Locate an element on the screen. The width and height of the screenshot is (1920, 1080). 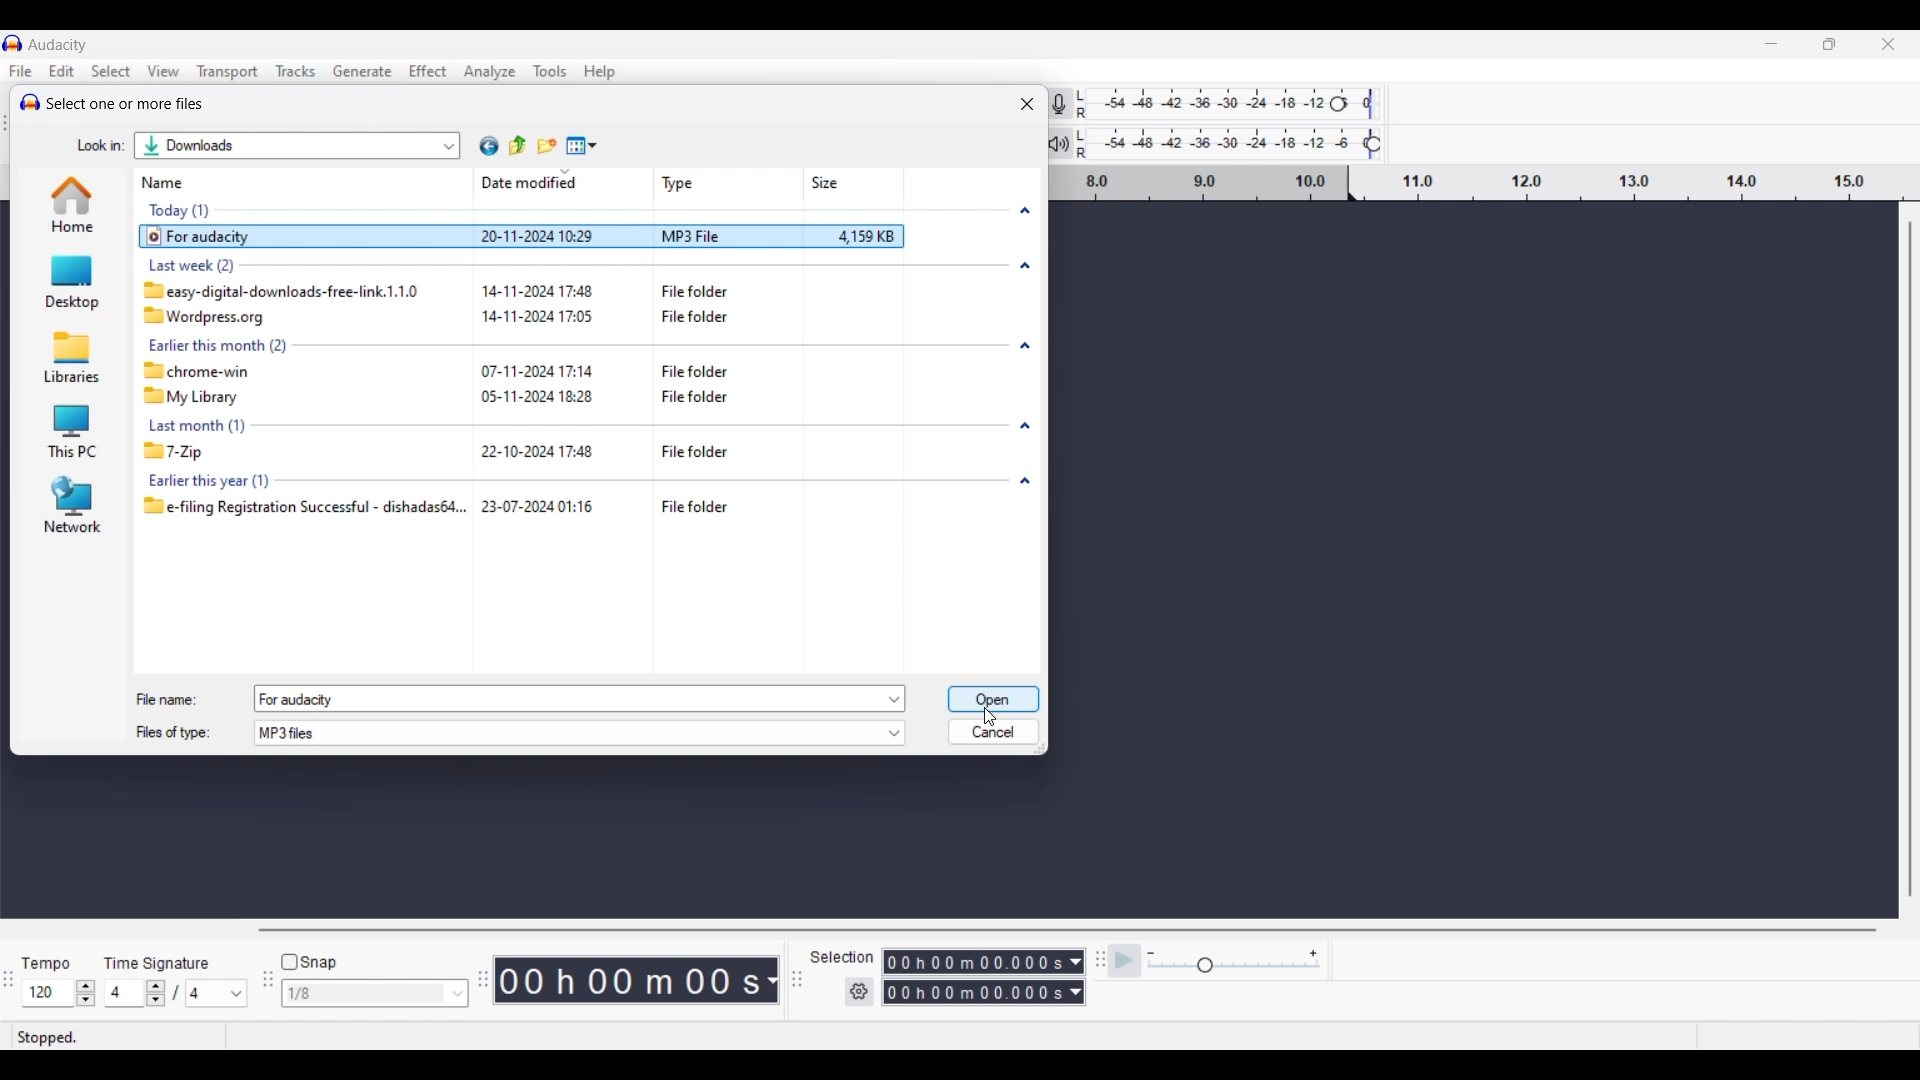
View menu is located at coordinates (582, 145).